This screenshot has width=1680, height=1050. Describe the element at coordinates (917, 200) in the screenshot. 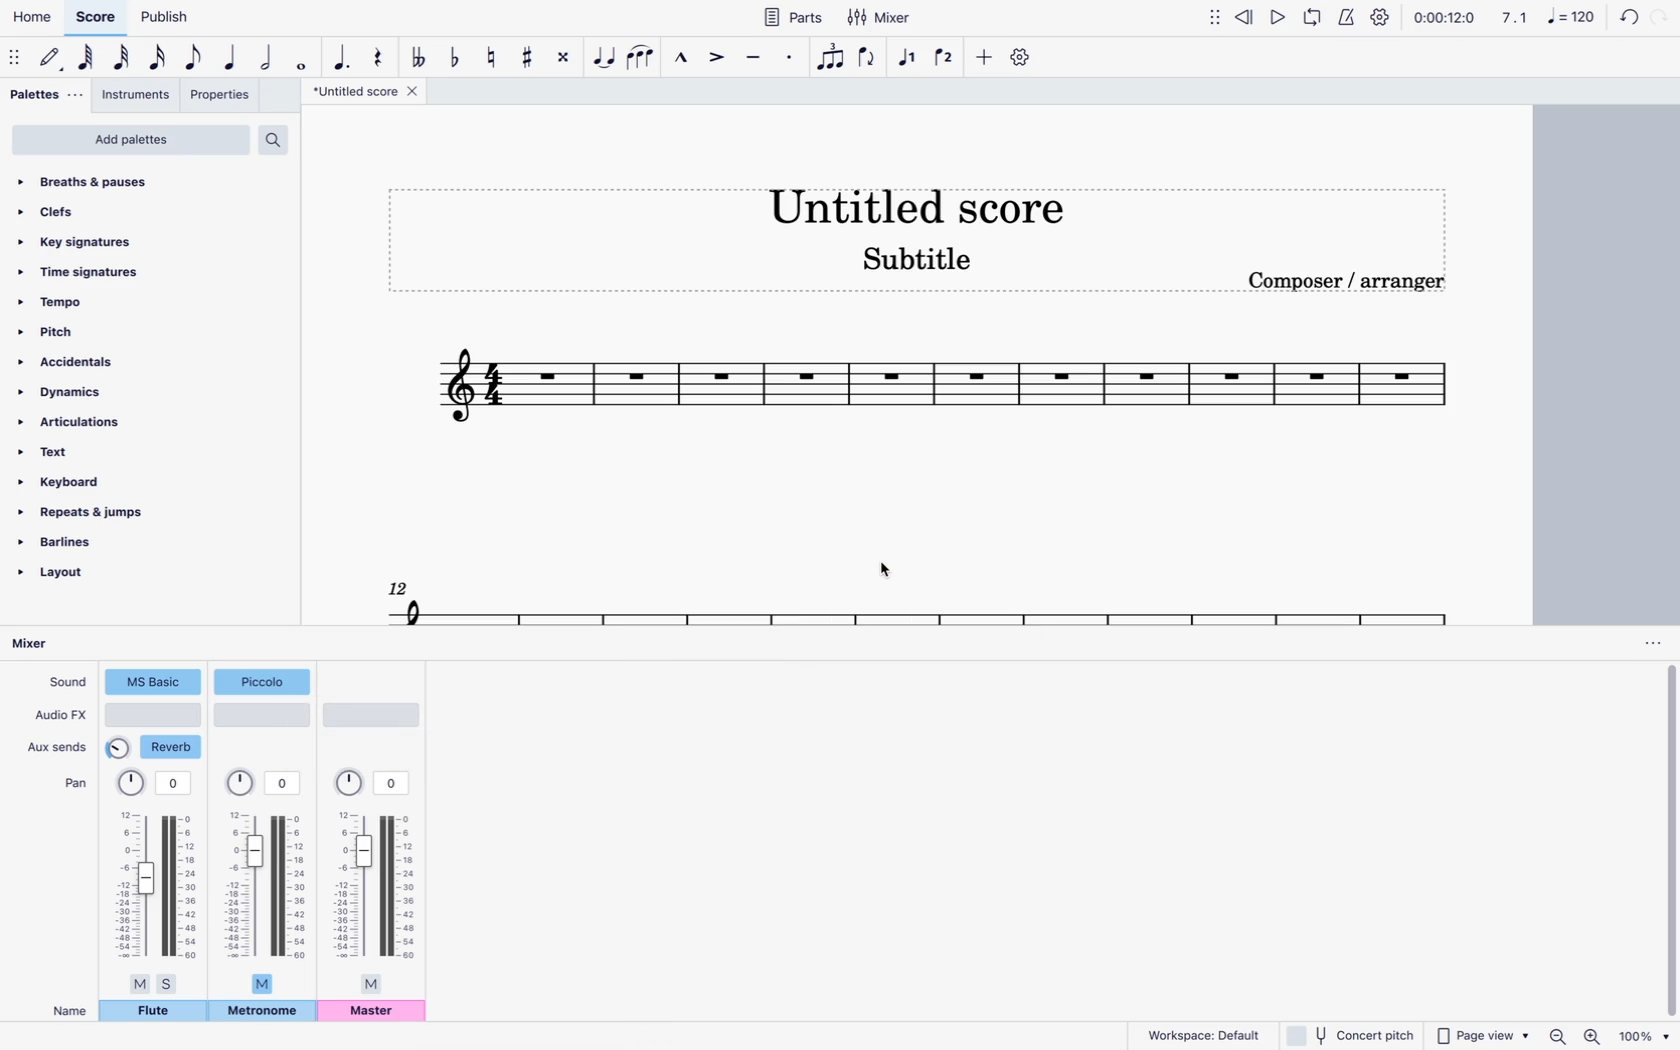

I see `score title` at that location.